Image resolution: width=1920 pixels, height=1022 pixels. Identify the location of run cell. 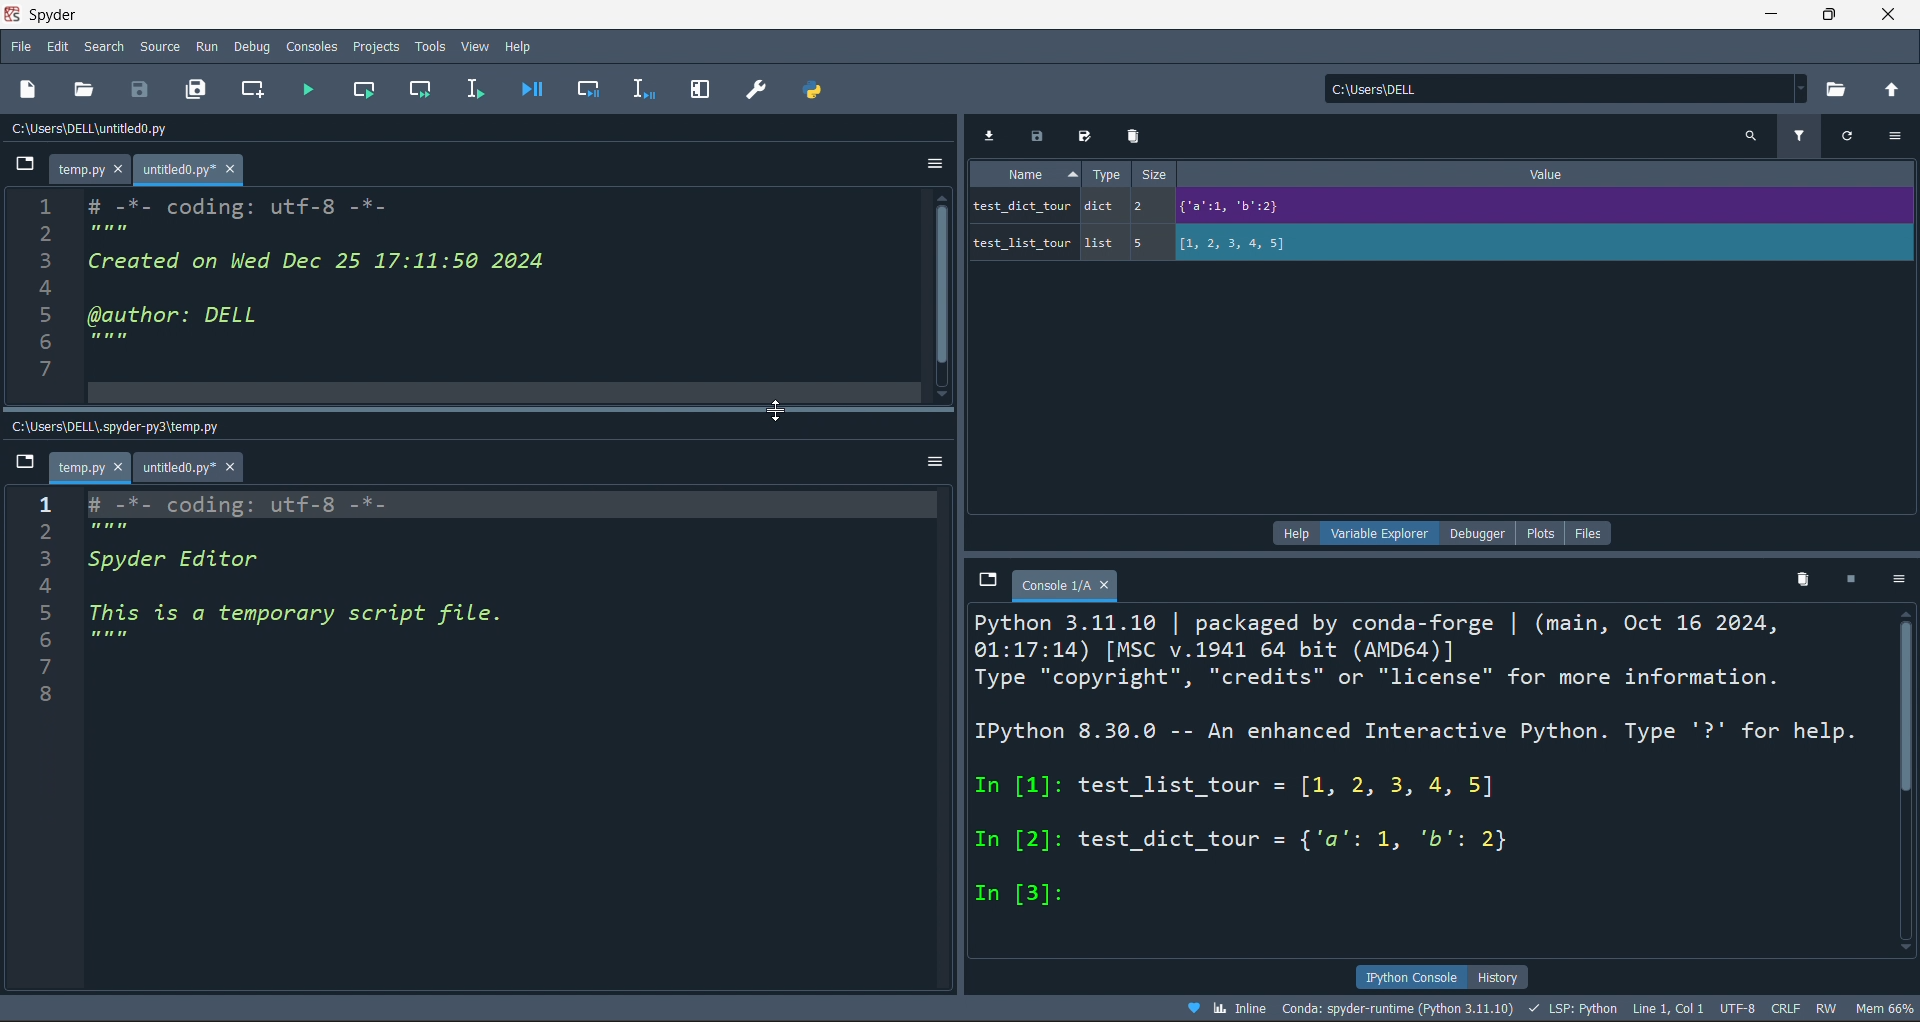
(365, 91).